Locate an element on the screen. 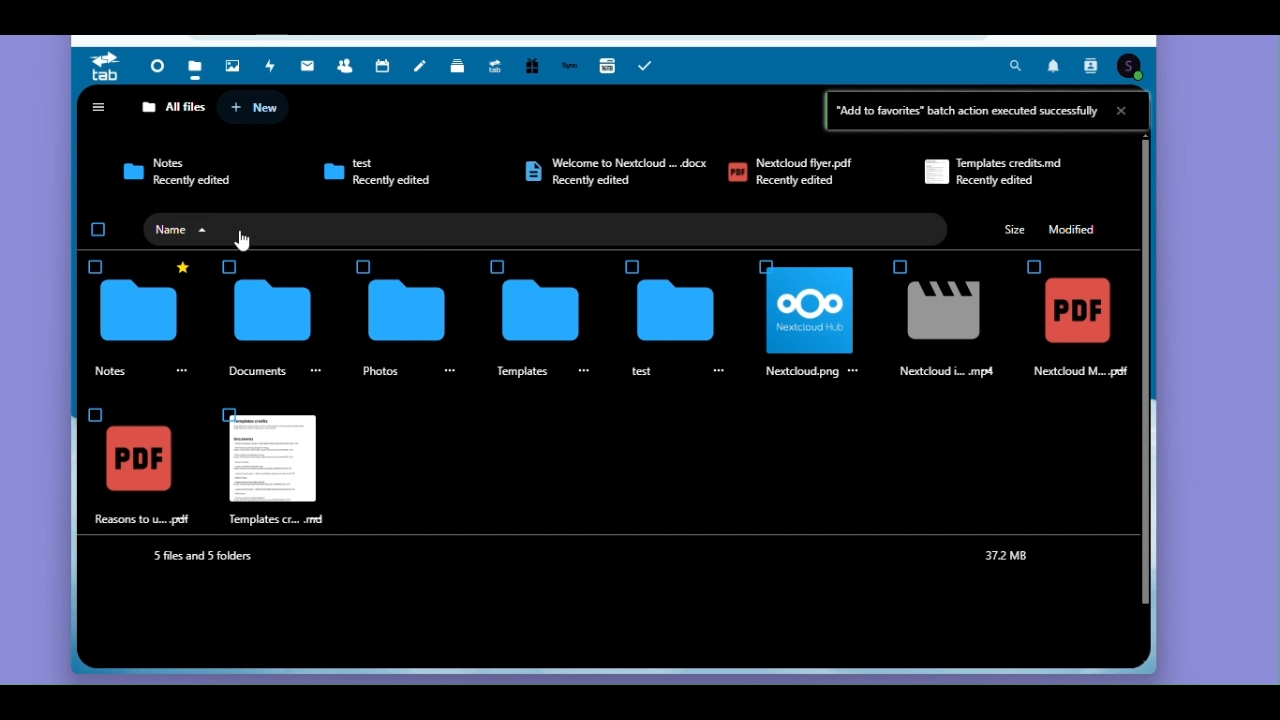 The image size is (1280, 720). Icon is located at coordinates (408, 311).